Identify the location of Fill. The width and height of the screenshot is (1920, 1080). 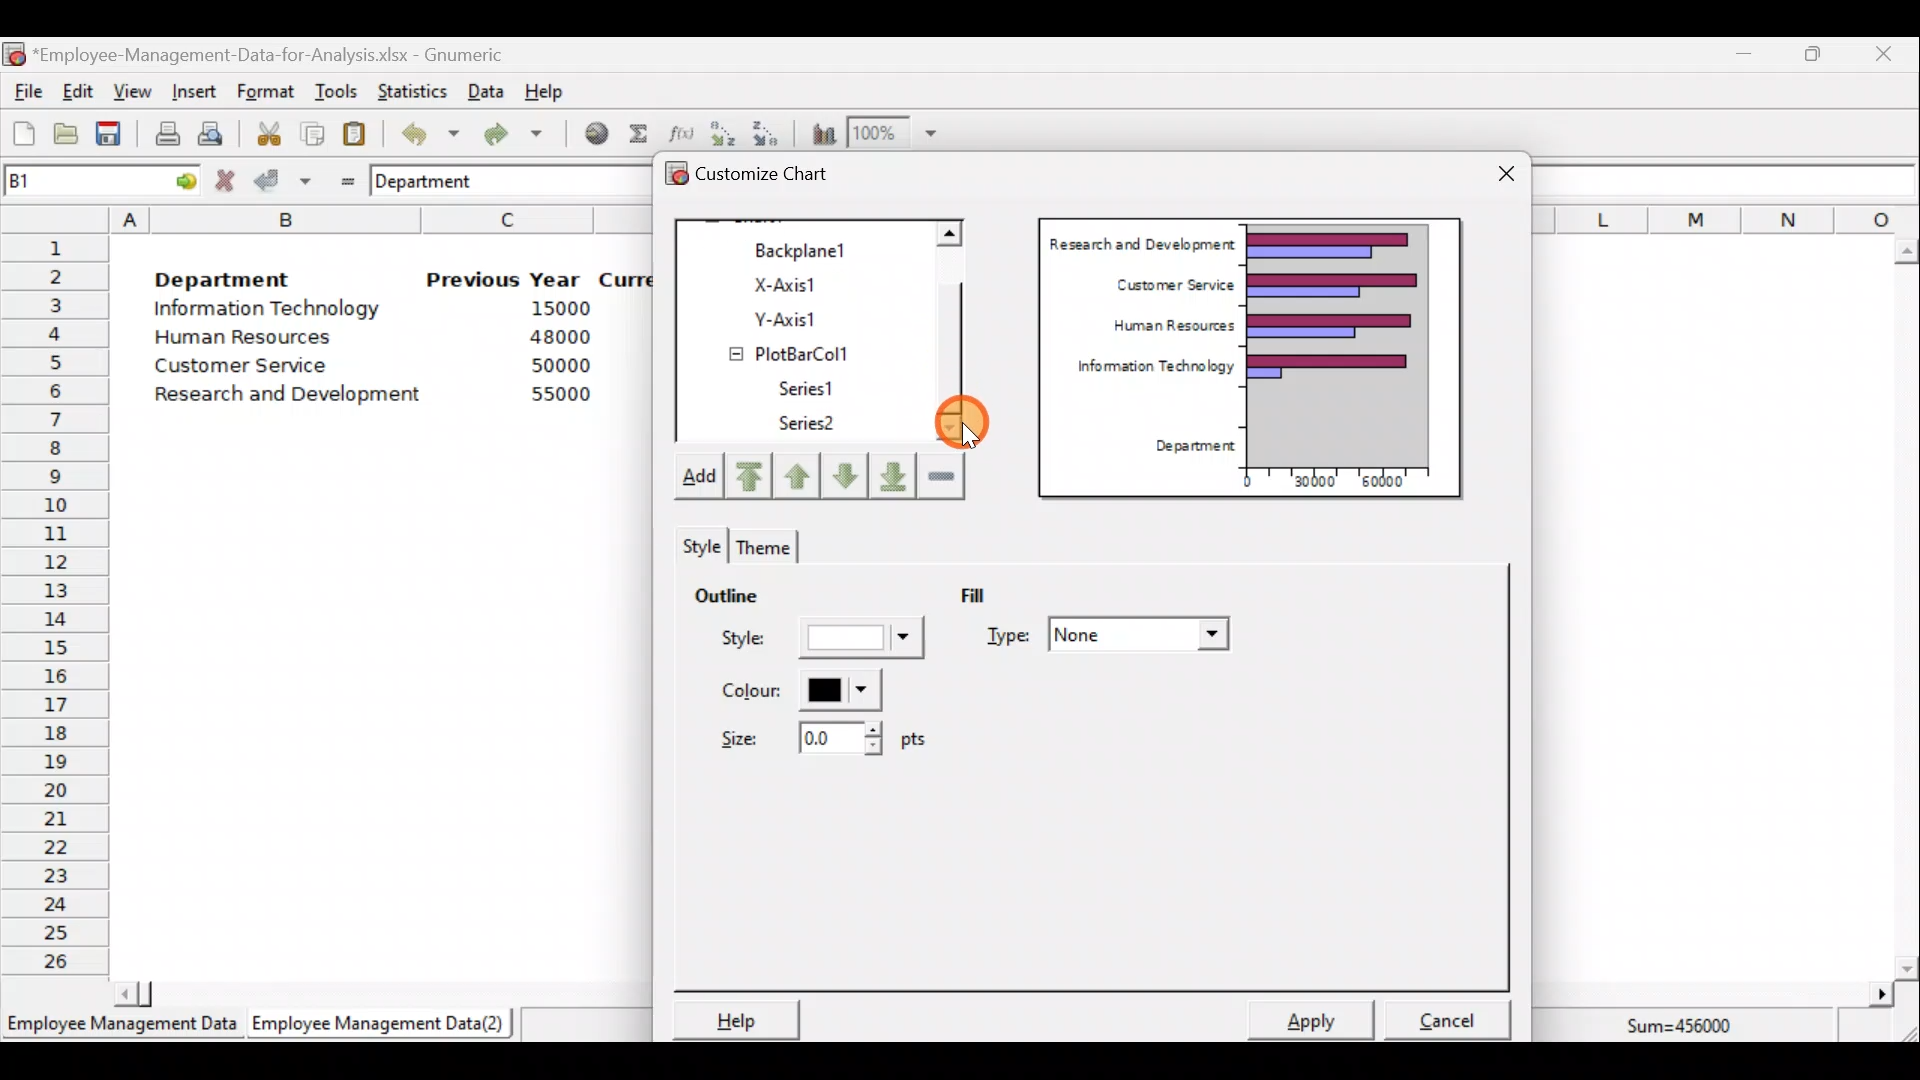
(988, 593).